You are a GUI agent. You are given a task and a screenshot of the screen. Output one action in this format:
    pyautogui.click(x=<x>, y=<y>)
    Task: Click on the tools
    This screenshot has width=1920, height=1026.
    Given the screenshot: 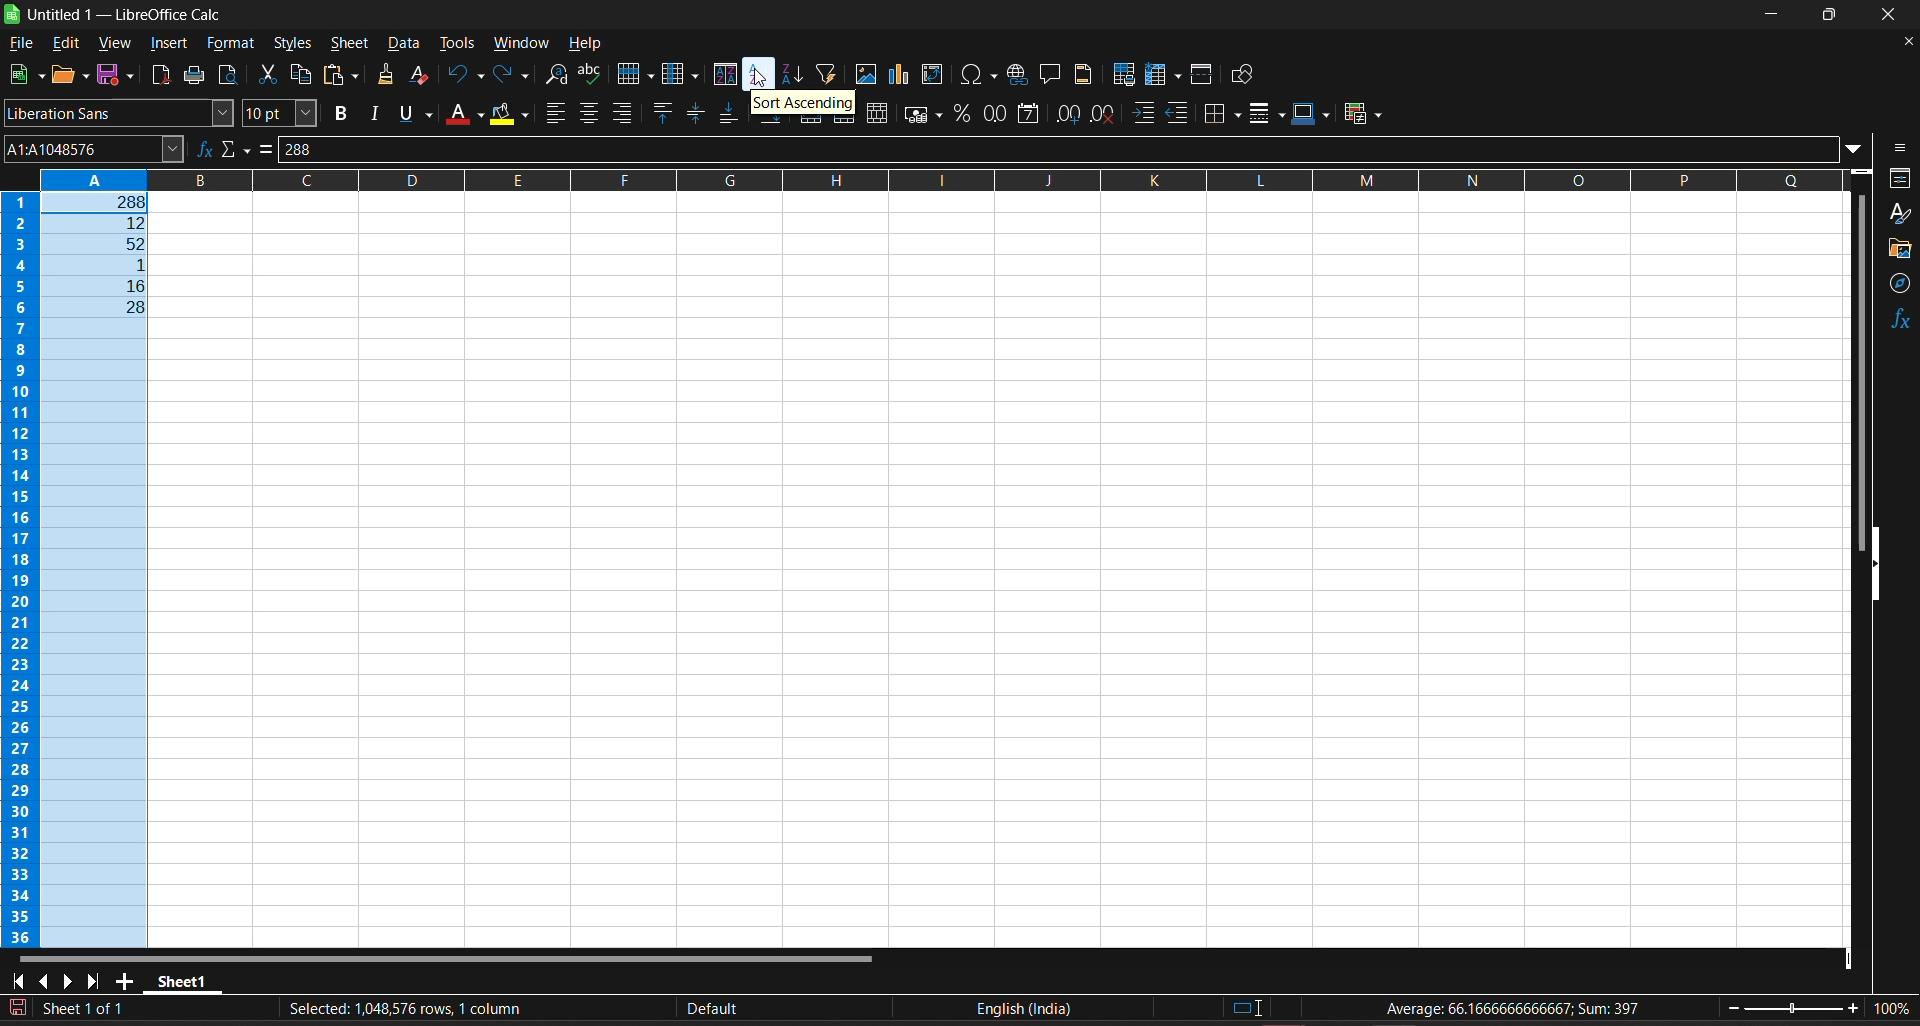 What is the action you would take?
    pyautogui.click(x=460, y=43)
    